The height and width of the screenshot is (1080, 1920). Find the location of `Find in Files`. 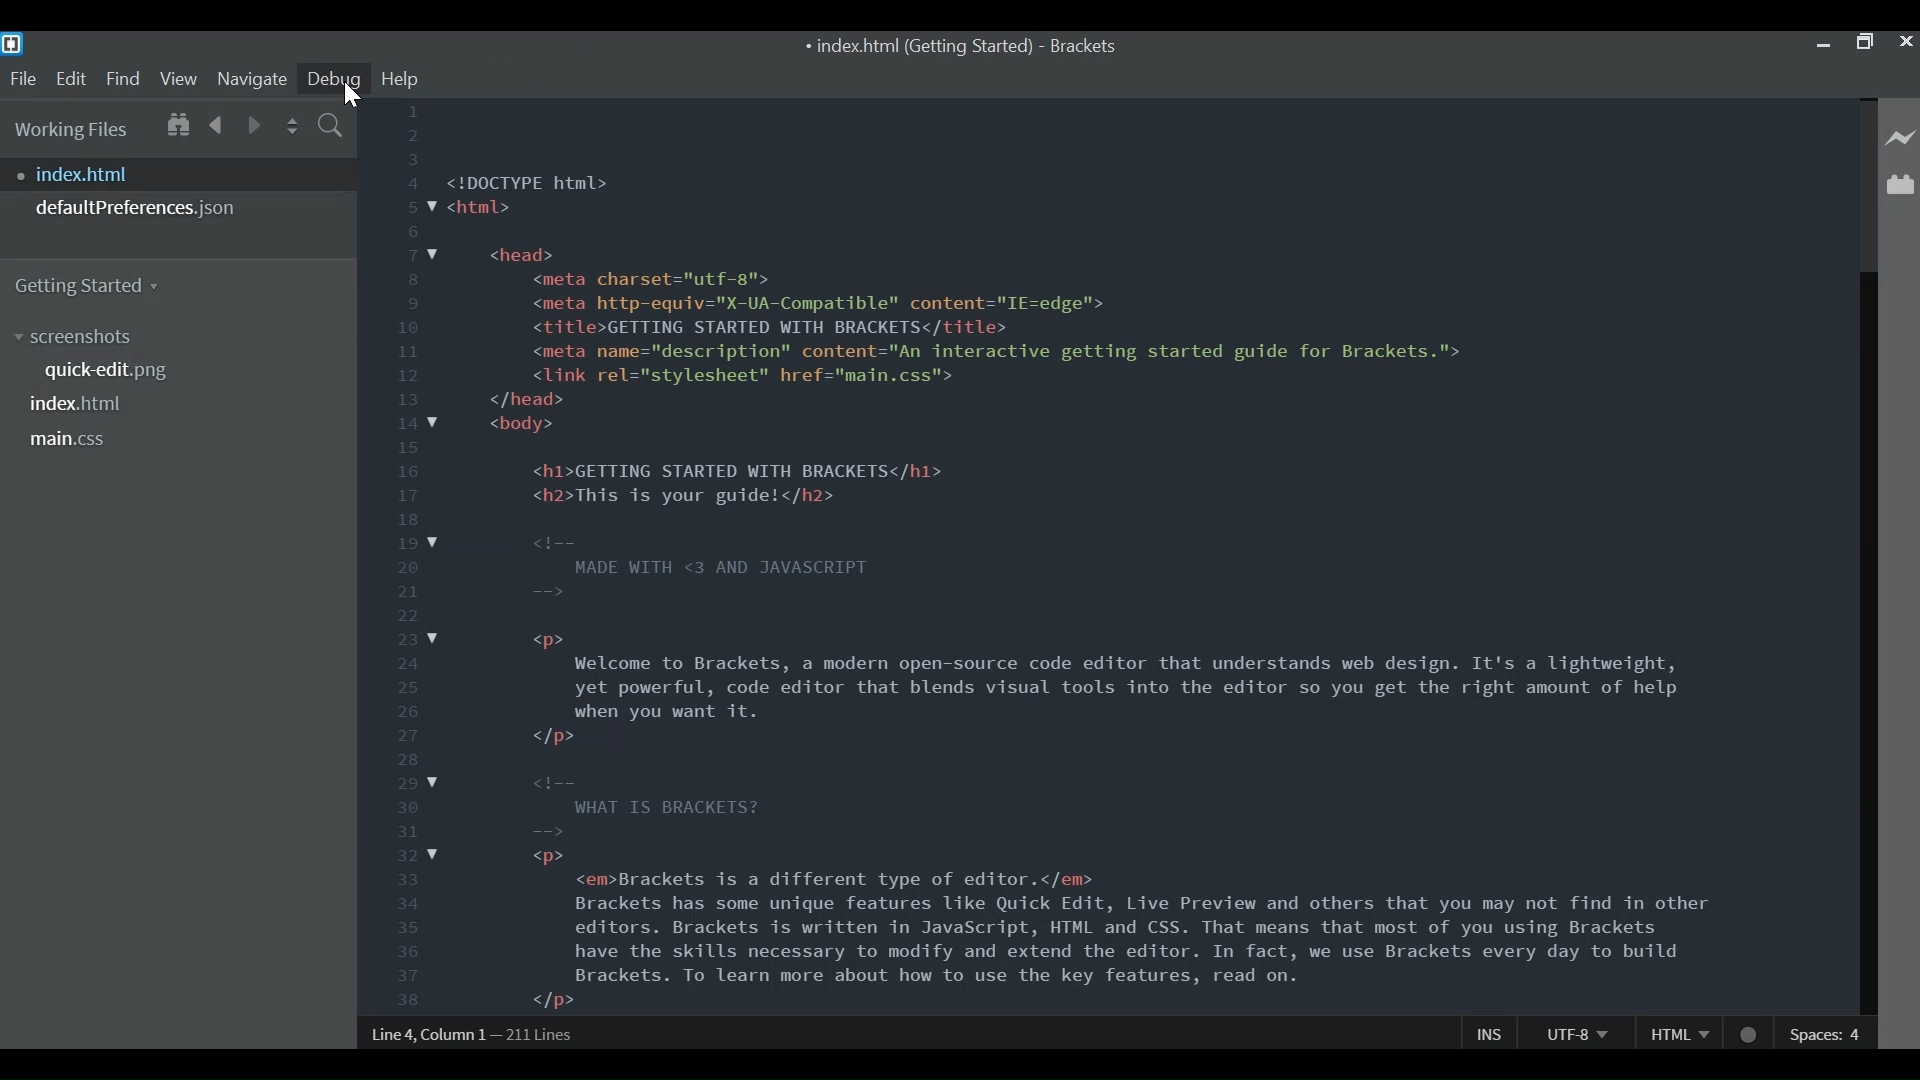

Find in Files is located at coordinates (332, 128).